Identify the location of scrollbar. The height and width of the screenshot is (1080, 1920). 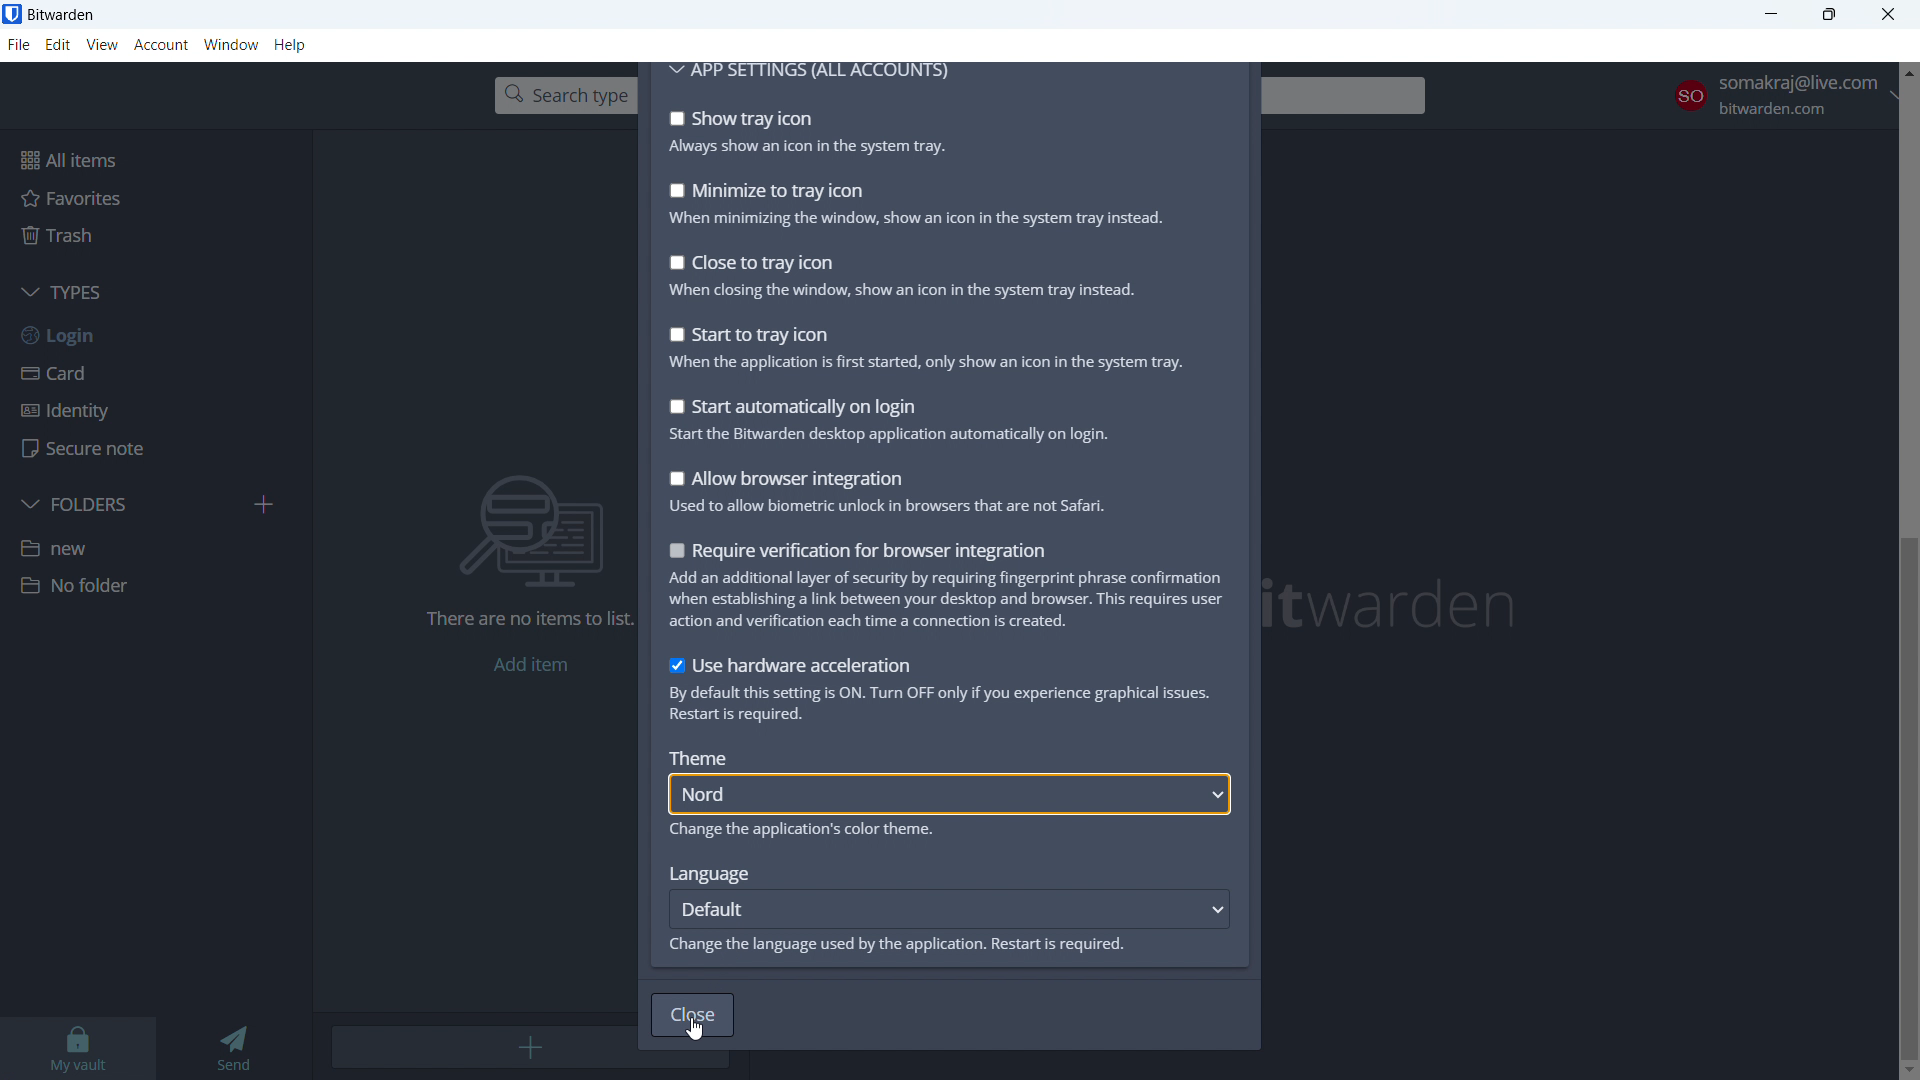
(1908, 798).